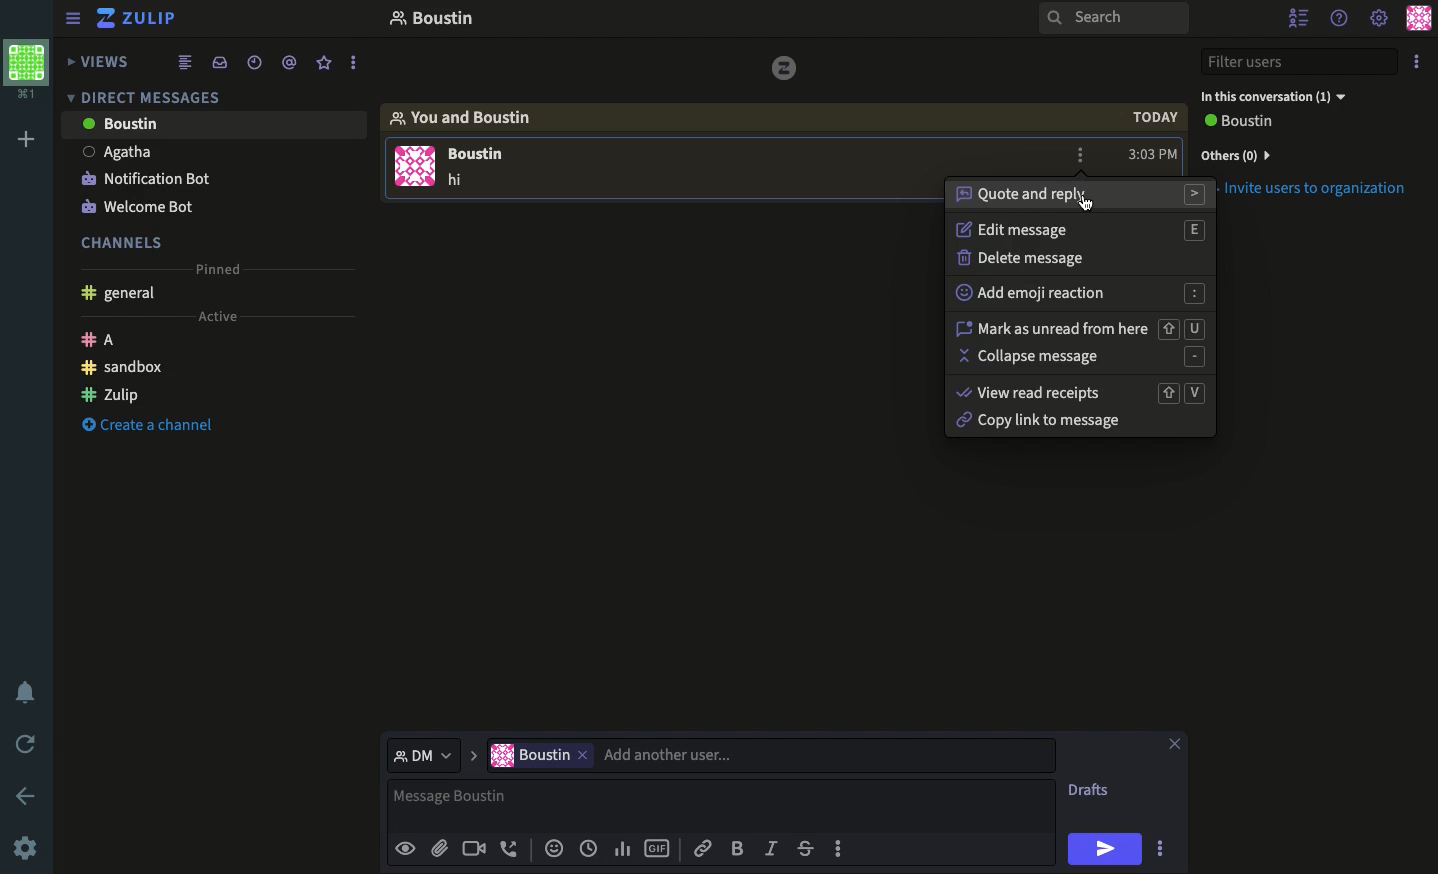 The width and height of the screenshot is (1438, 874). What do you see at coordinates (146, 177) in the screenshot?
I see `Notification bot` at bounding box center [146, 177].